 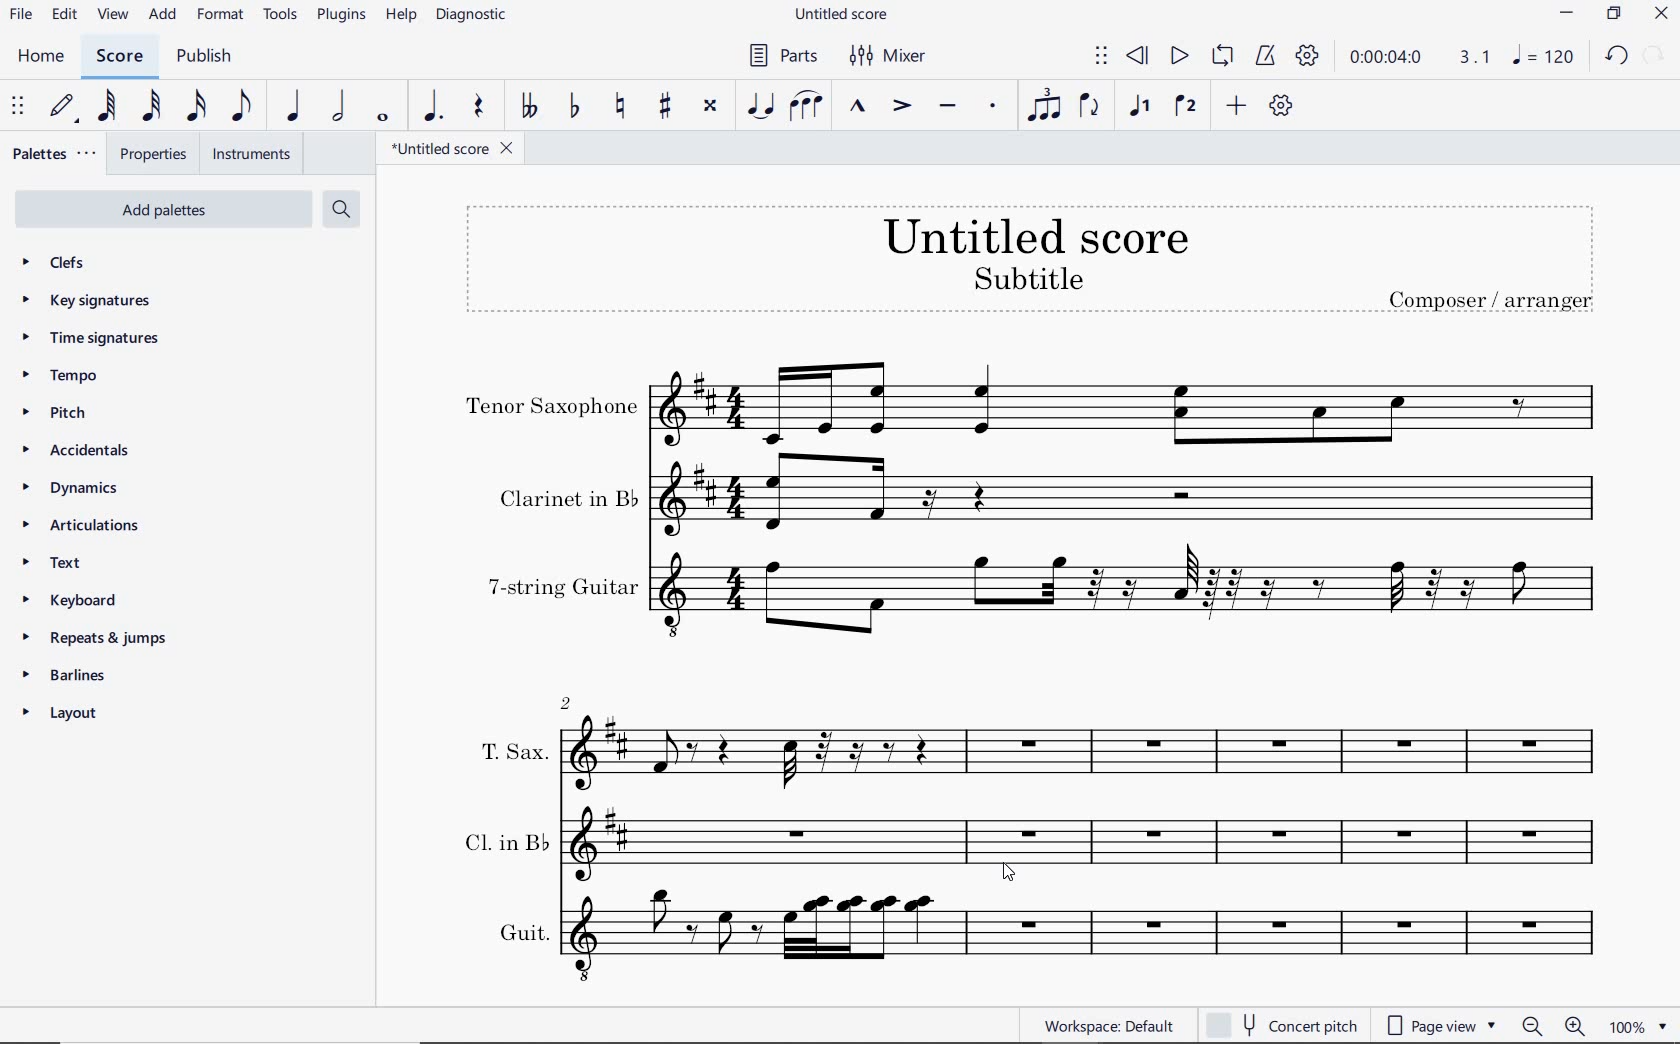 I want to click on ADD, so click(x=1239, y=105).